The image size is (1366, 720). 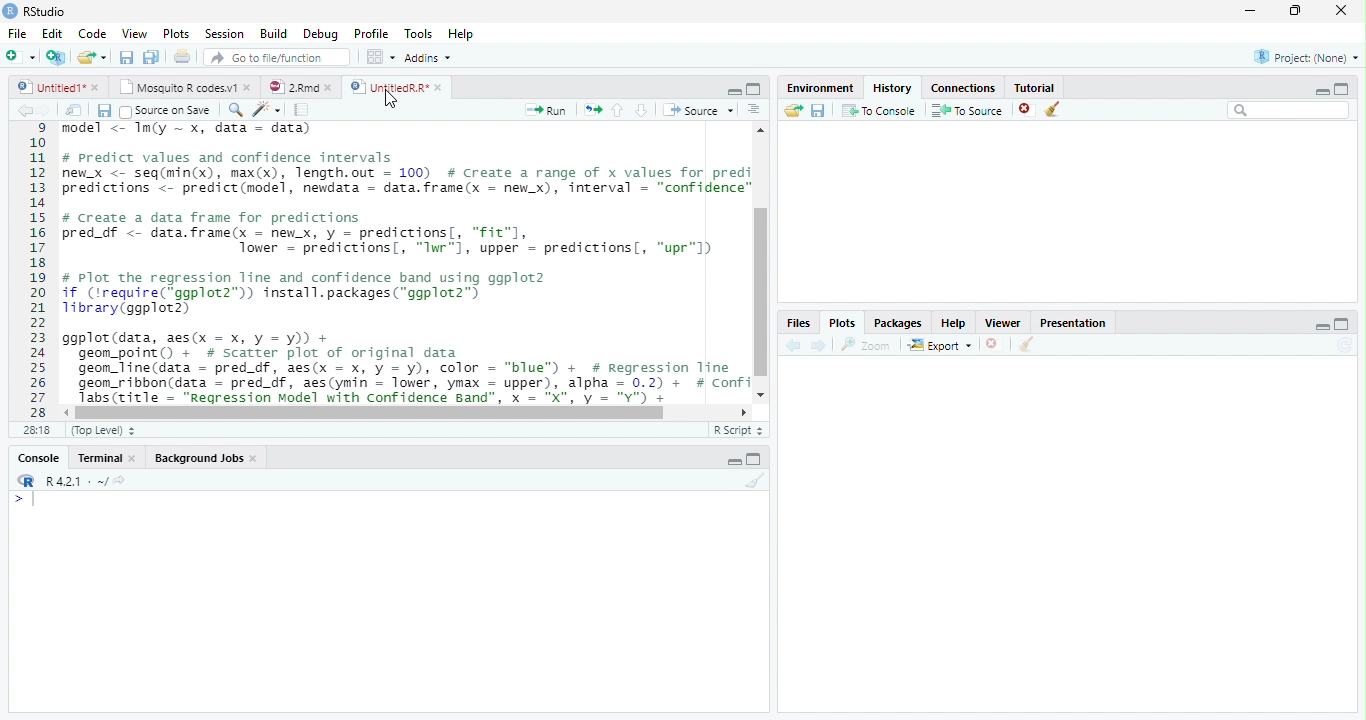 What do you see at coordinates (324, 36) in the screenshot?
I see `Debug` at bounding box center [324, 36].